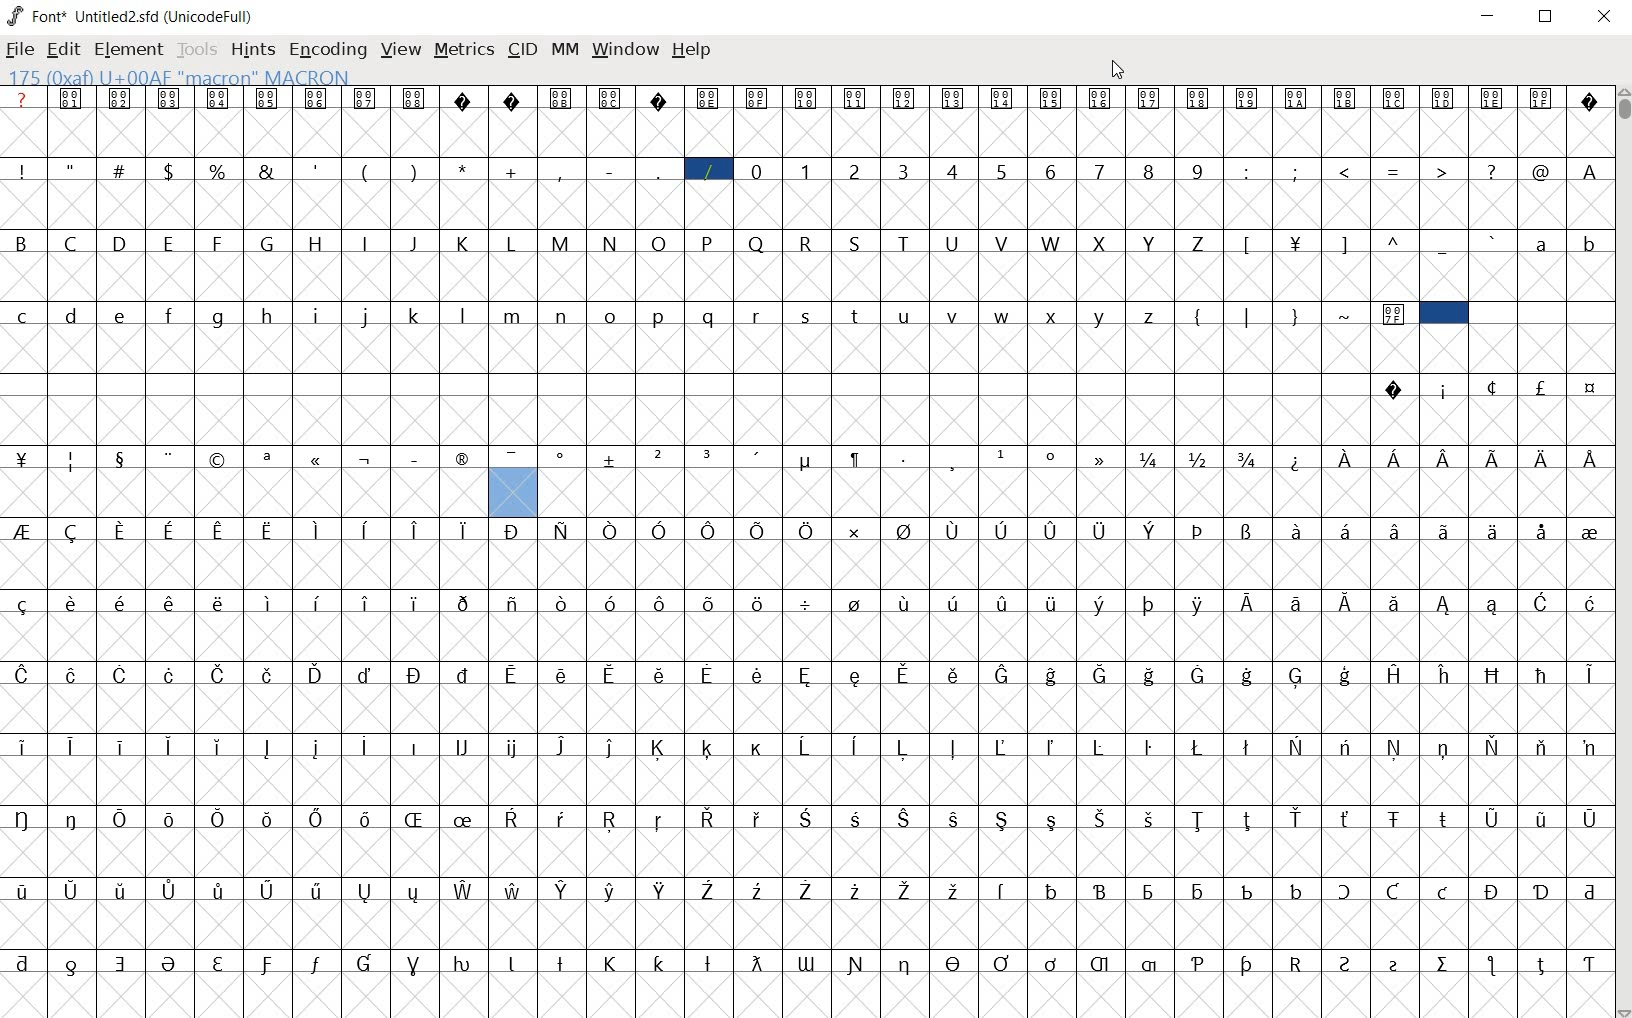  Describe the element at coordinates (953, 315) in the screenshot. I see `v` at that location.